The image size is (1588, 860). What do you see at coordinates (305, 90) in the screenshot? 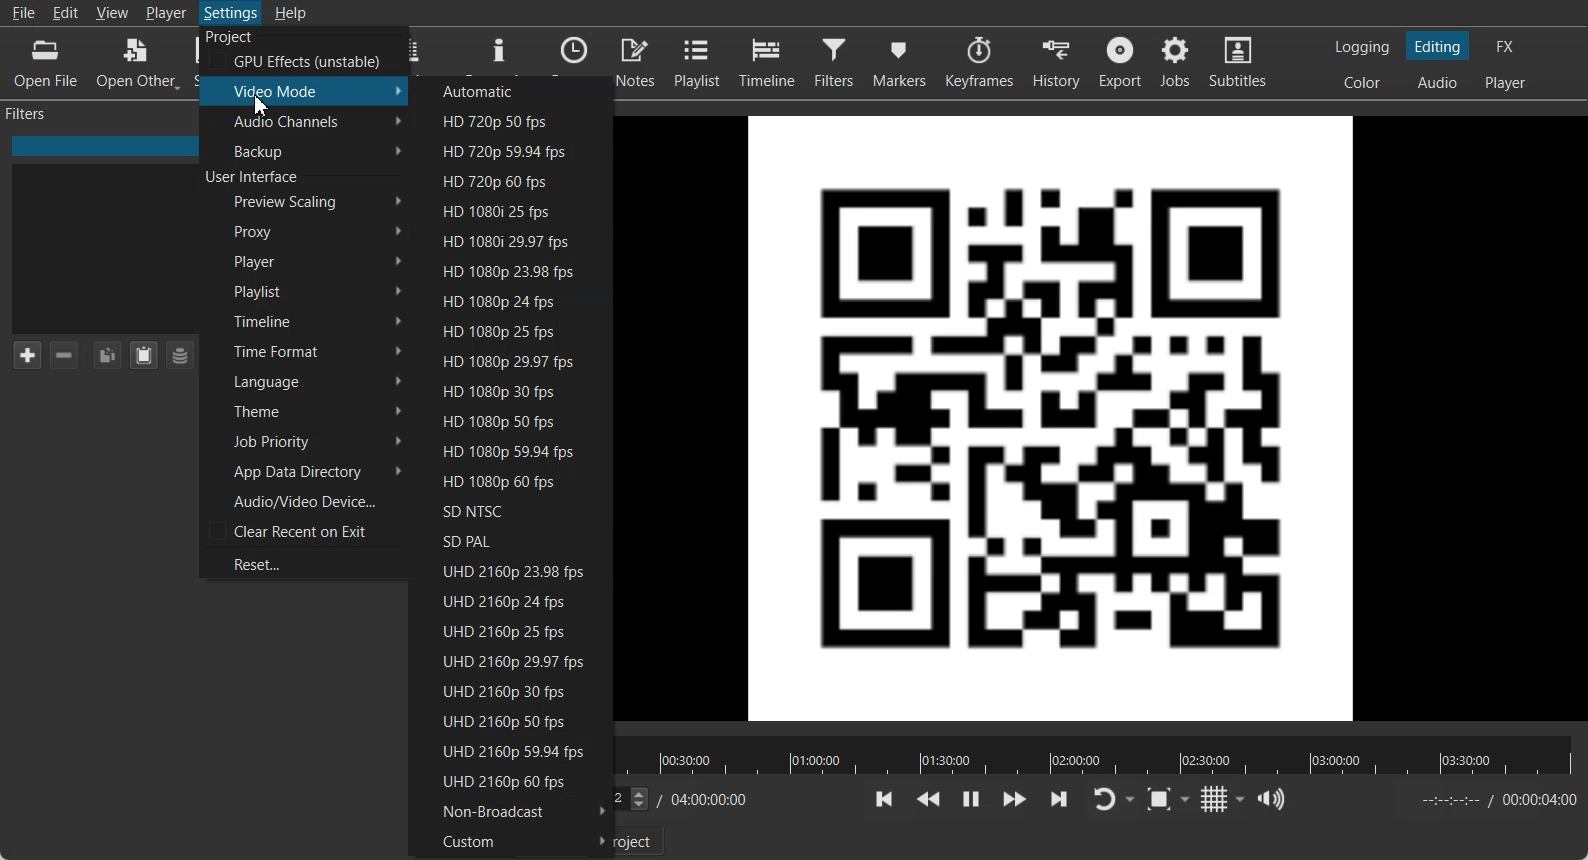
I see `Video Mode` at bounding box center [305, 90].